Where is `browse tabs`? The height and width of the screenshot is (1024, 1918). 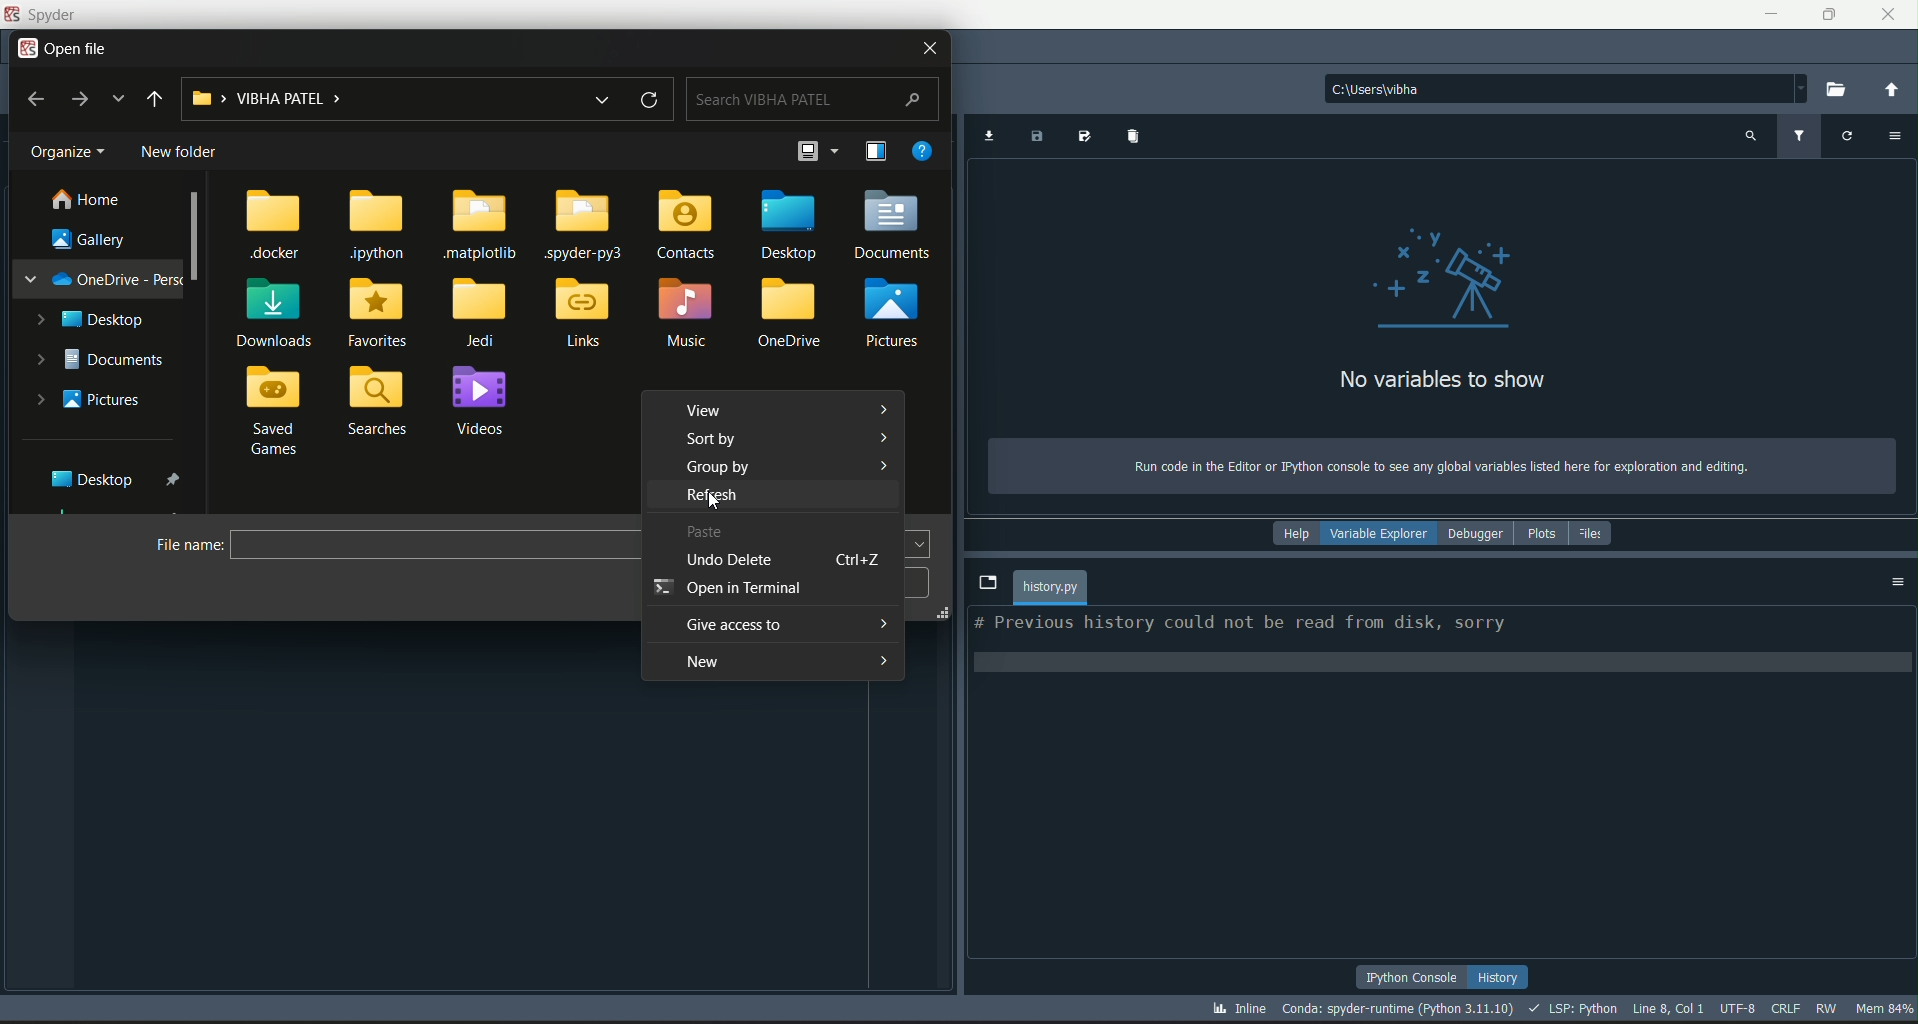
browse tabs is located at coordinates (987, 584).